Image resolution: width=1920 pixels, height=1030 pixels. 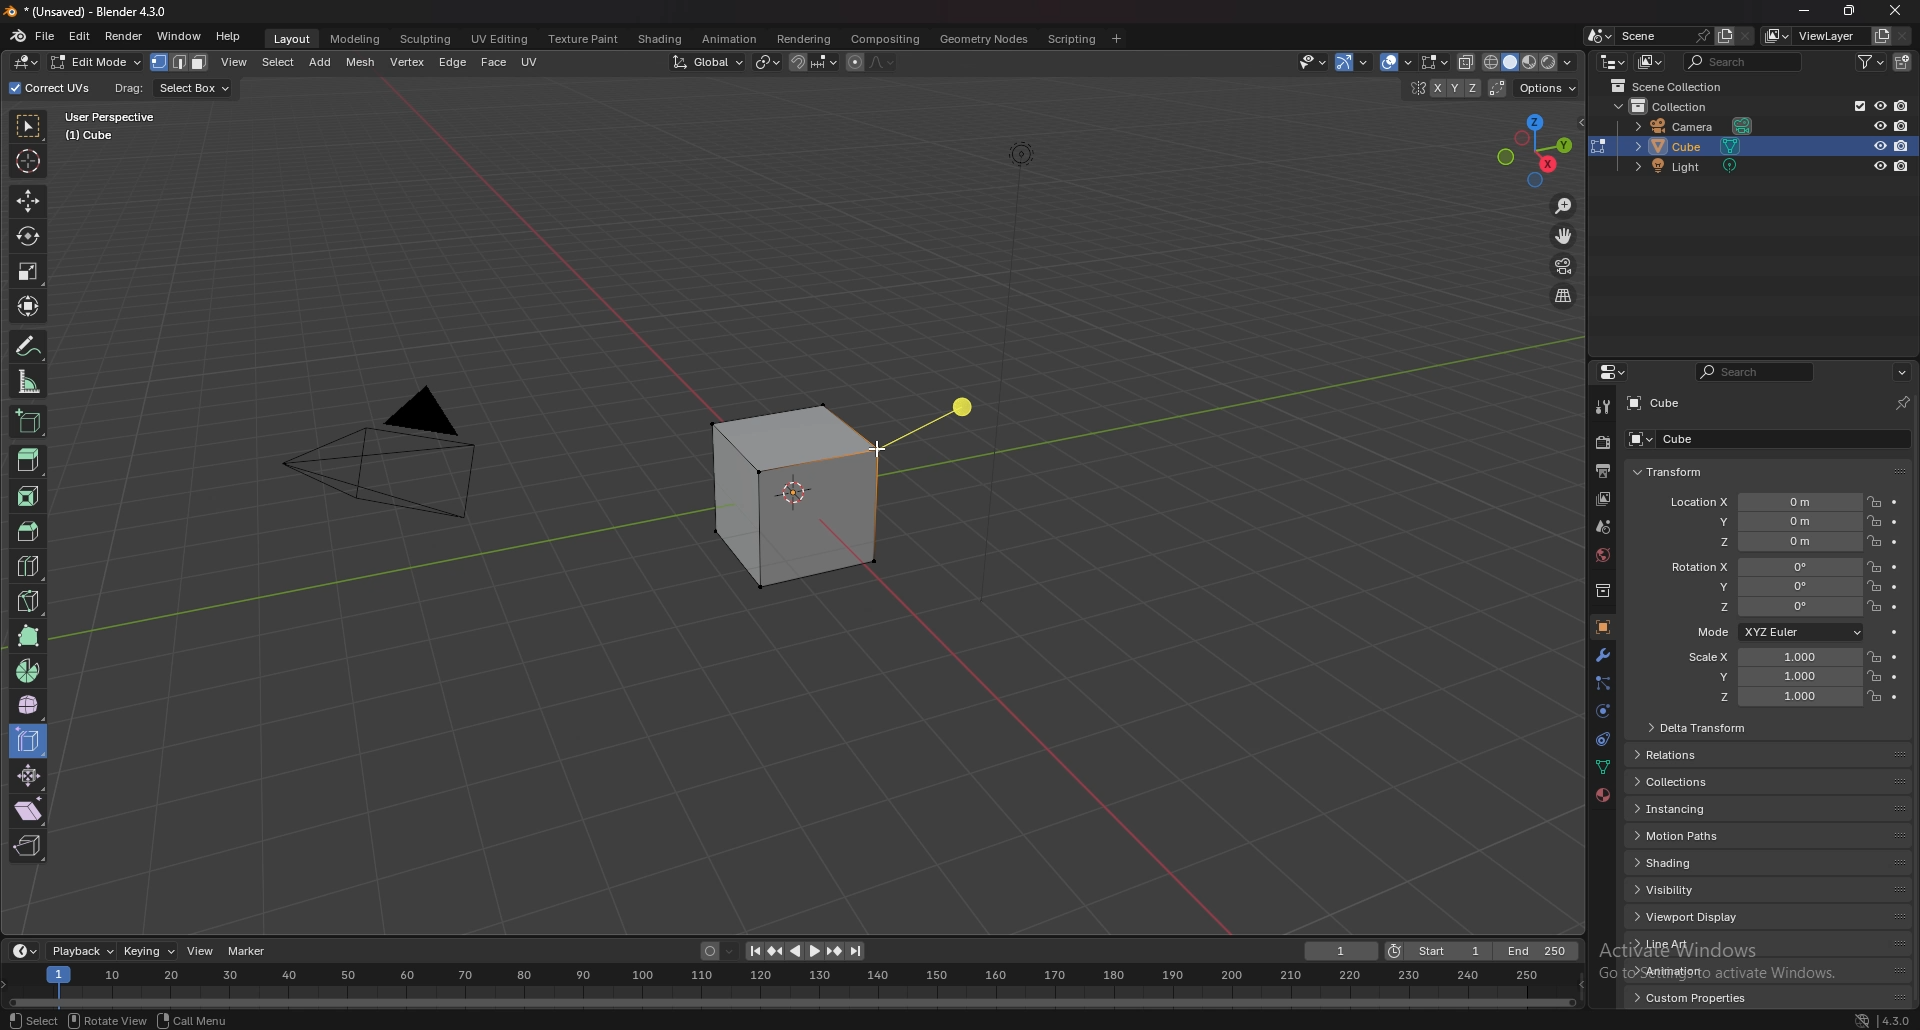 What do you see at coordinates (1900, 403) in the screenshot?
I see `pin` at bounding box center [1900, 403].